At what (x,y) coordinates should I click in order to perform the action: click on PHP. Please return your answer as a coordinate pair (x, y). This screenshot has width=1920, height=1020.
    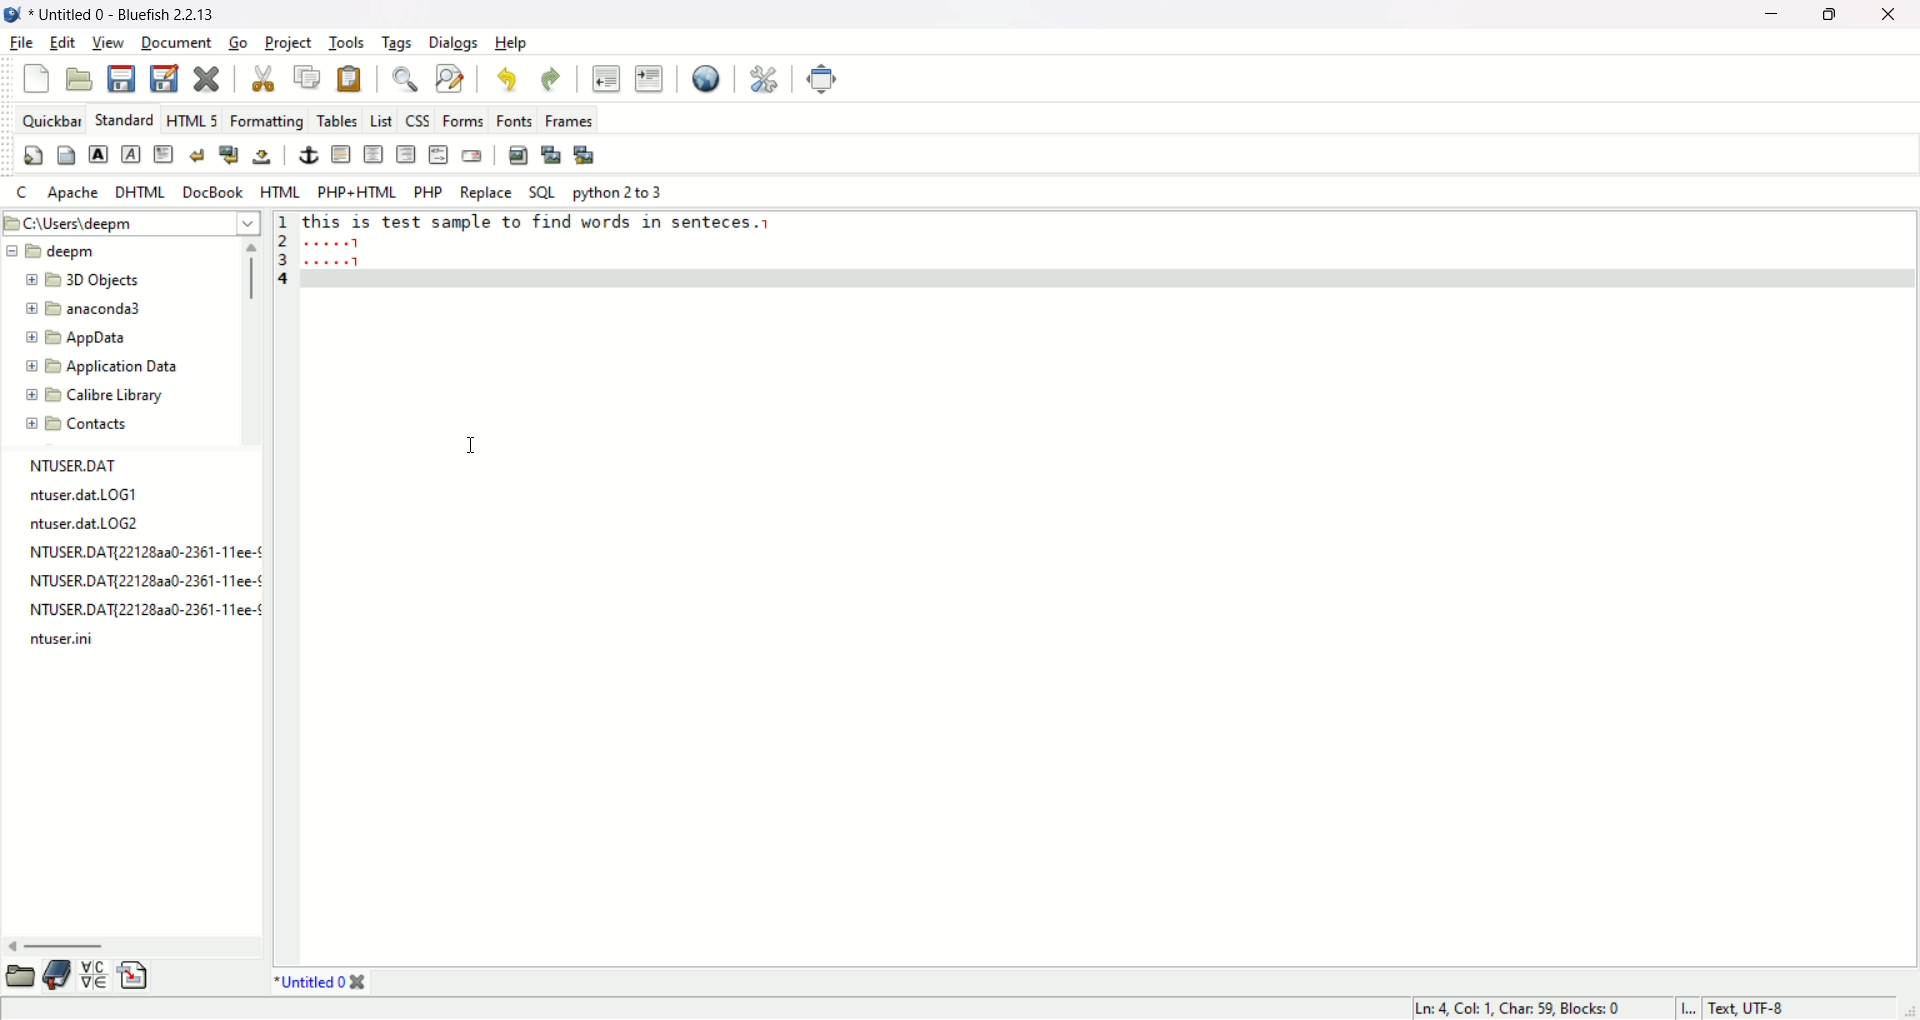
    Looking at the image, I should click on (426, 191).